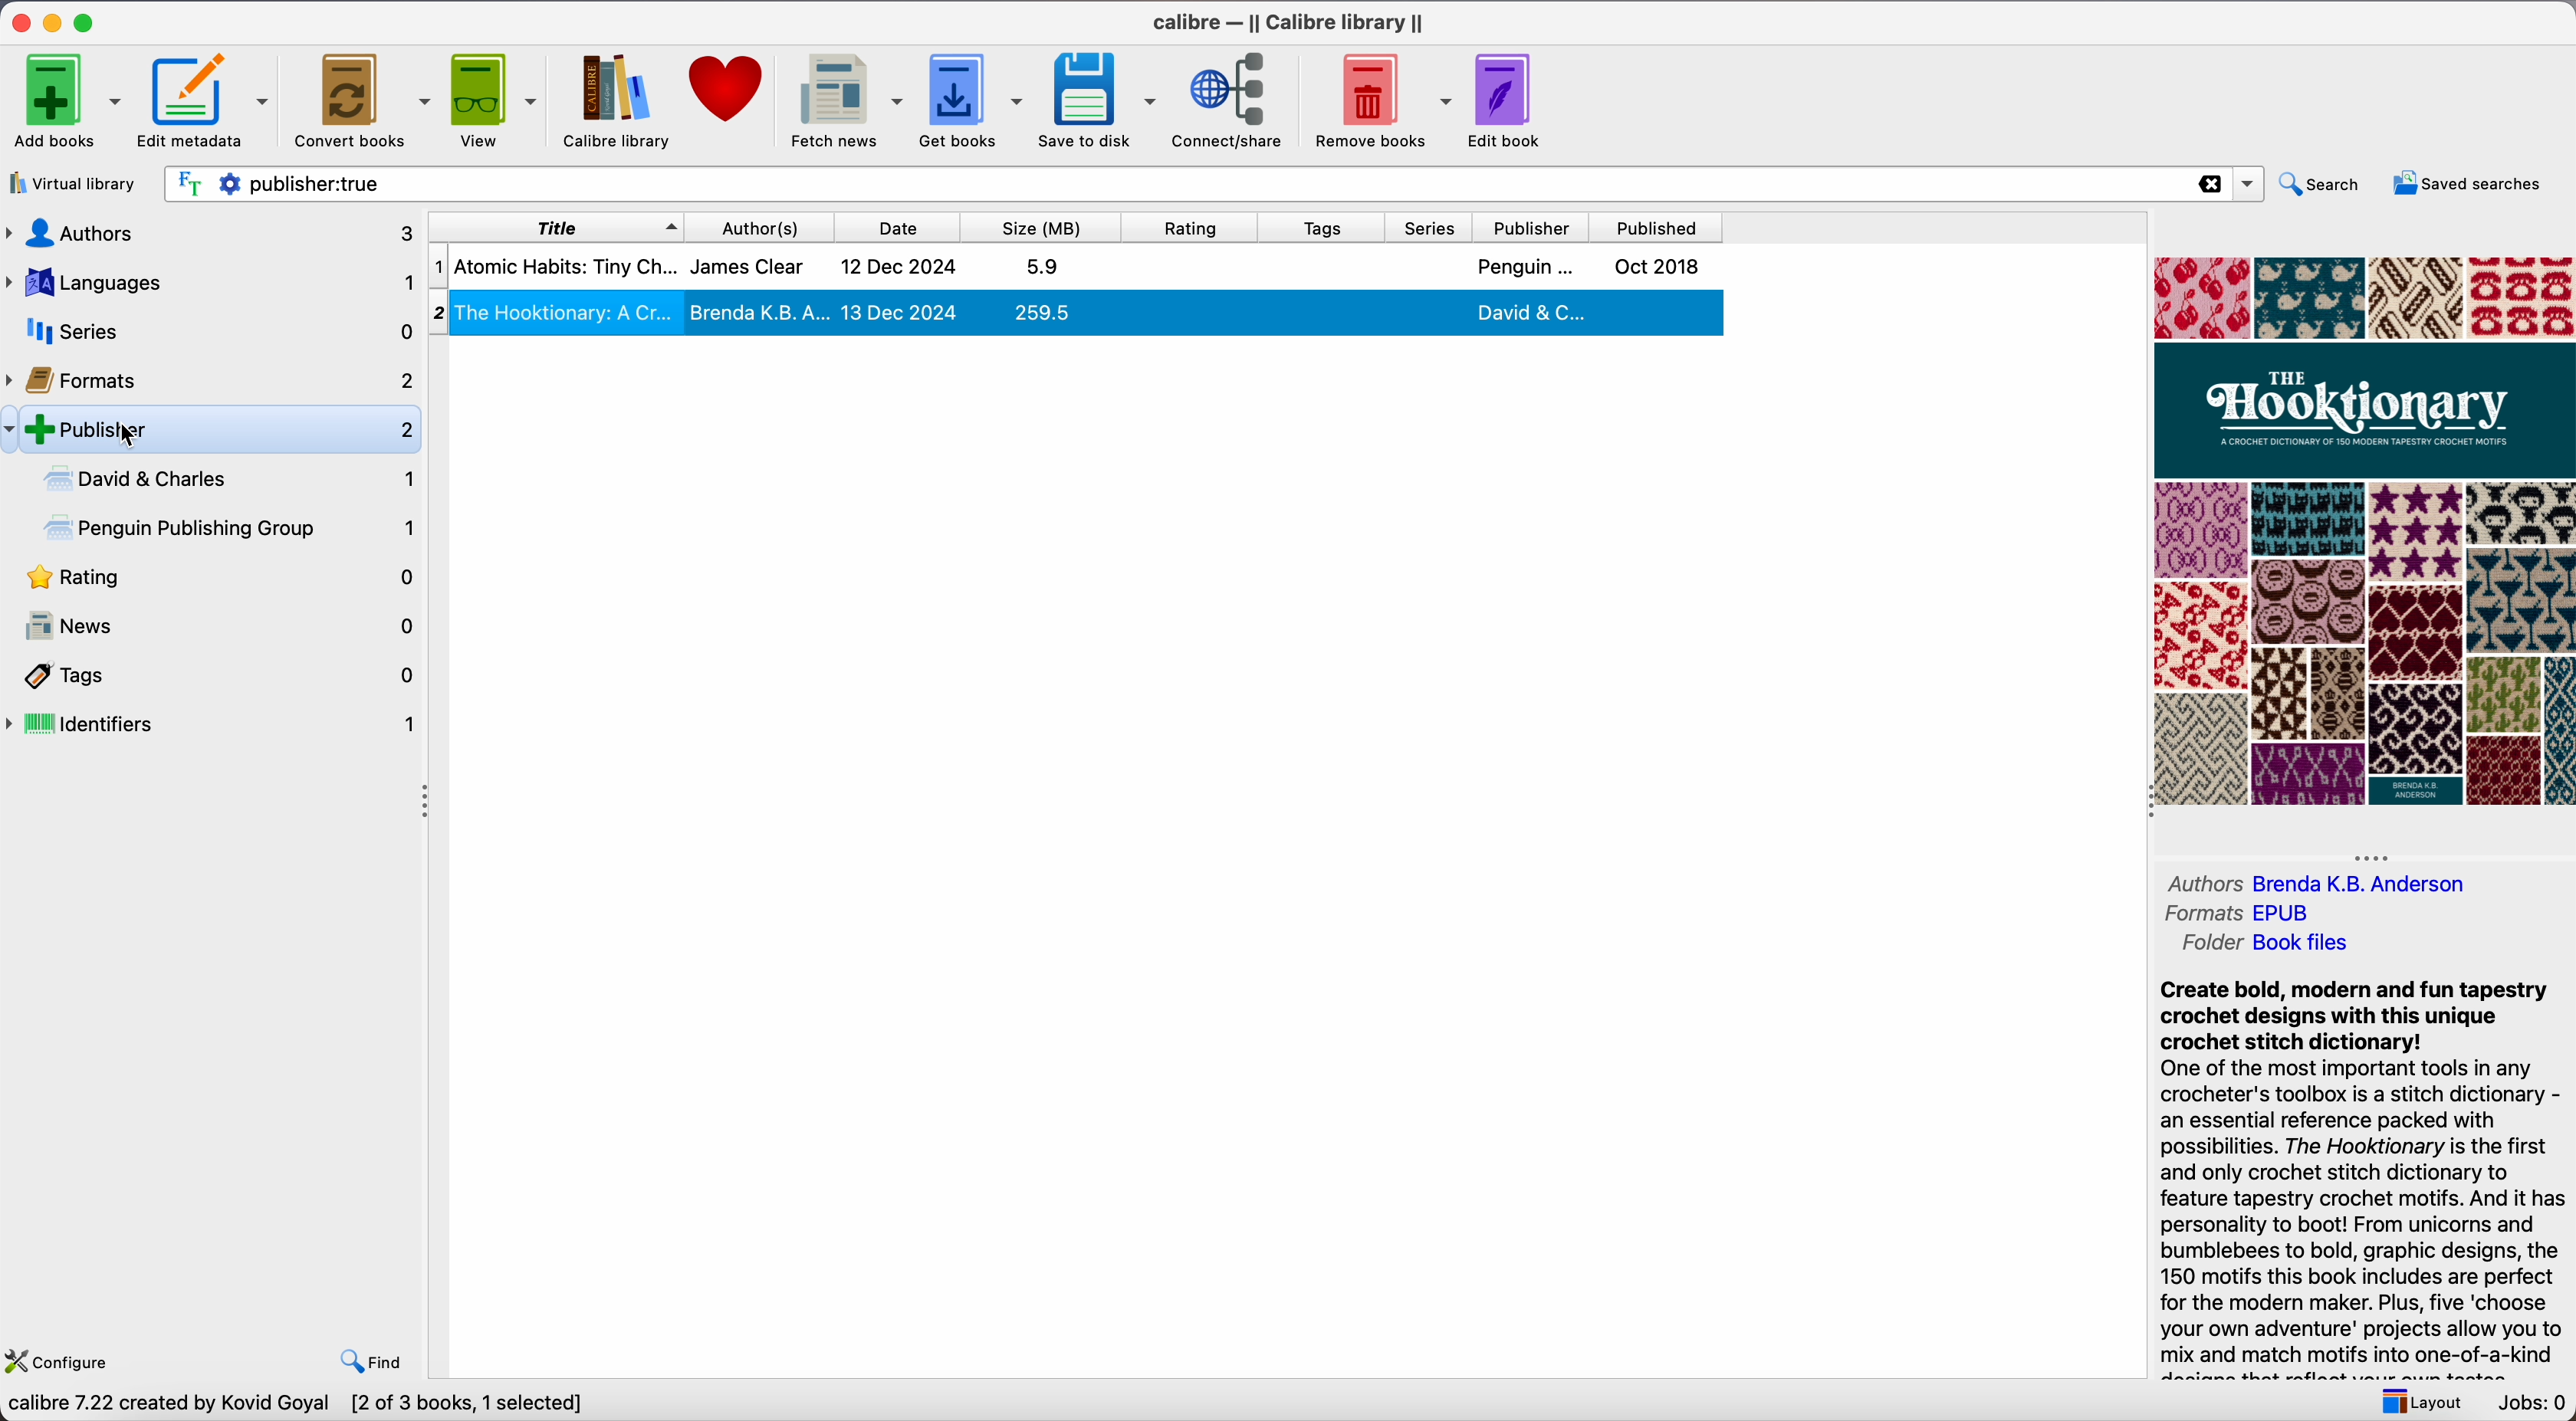 This screenshot has width=2576, height=1421. Describe the element at coordinates (375, 1360) in the screenshot. I see `find` at that location.